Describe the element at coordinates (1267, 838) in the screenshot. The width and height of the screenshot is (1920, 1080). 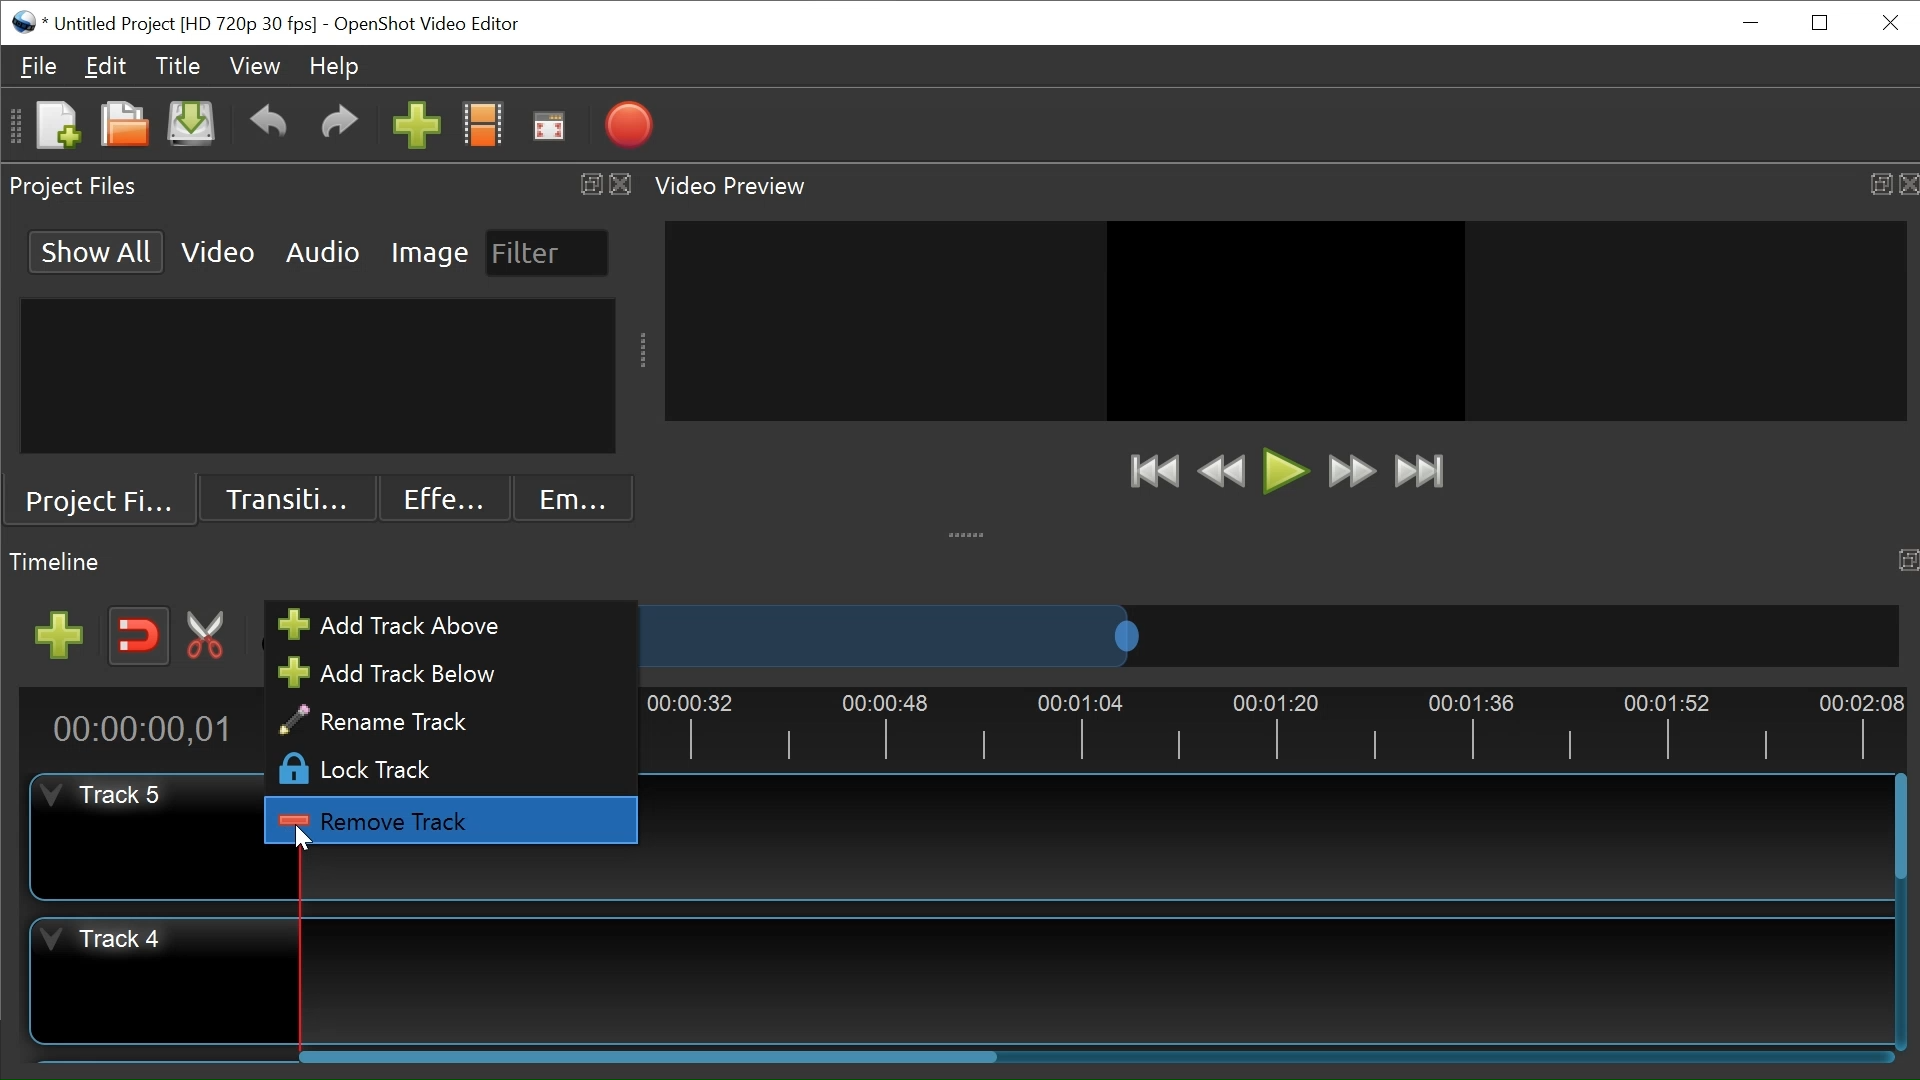
I see `Track Panel` at that location.